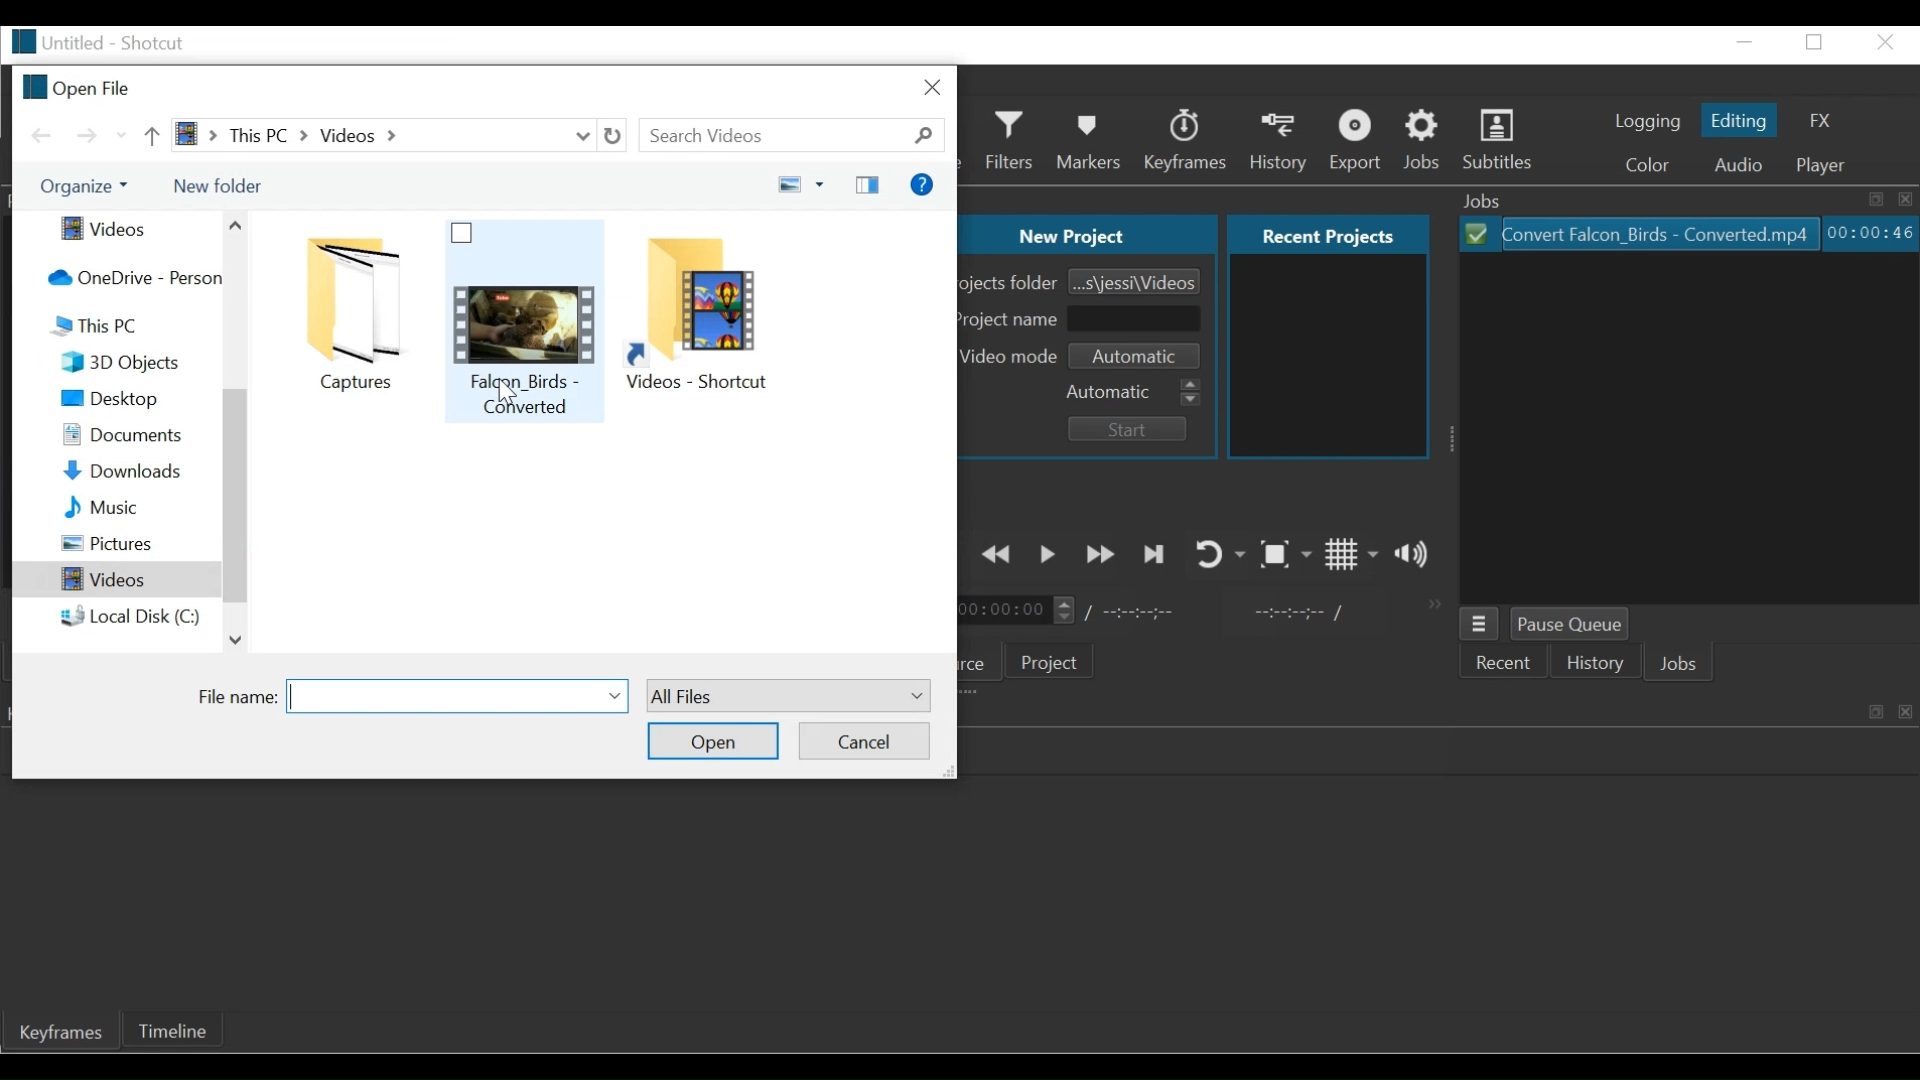 This screenshot has width=1920, height=1080. Describe the element at coordinates (1135, 393) in the screenshot. I see `Automatic` at that location.